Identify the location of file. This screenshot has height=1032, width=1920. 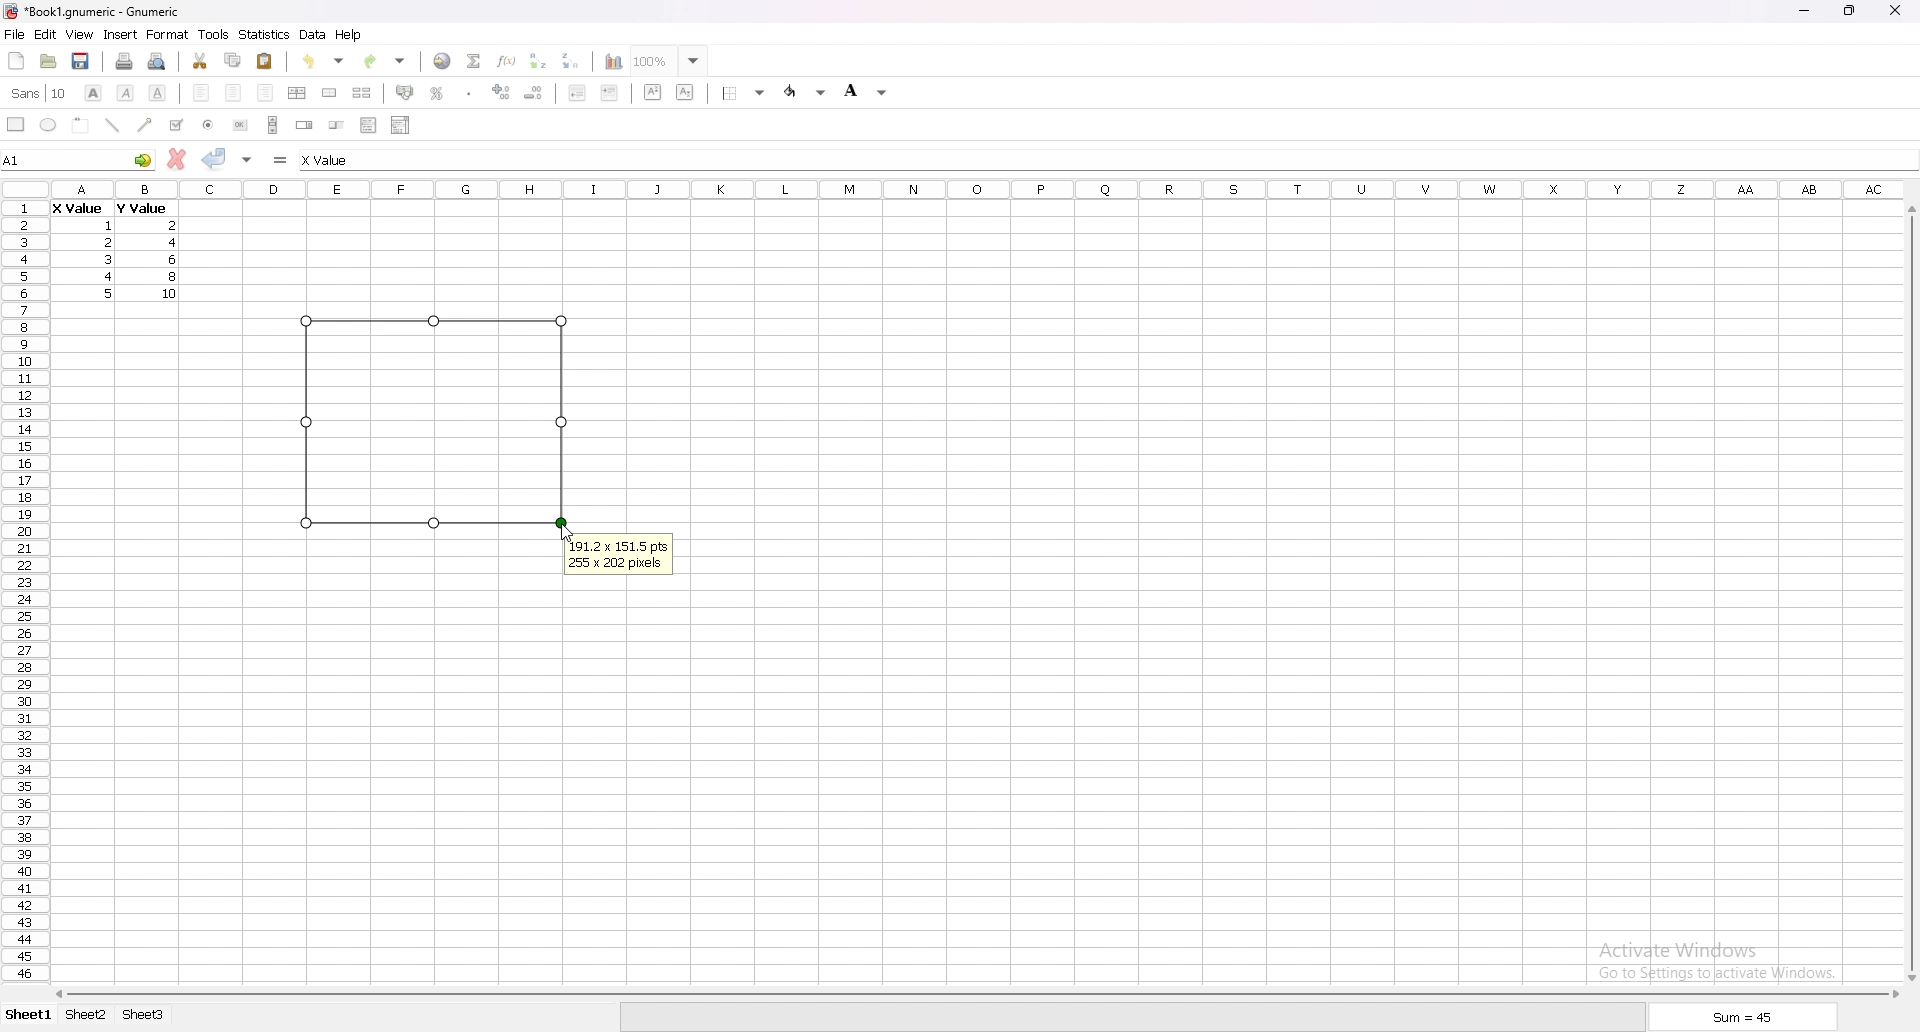
(14, 35).